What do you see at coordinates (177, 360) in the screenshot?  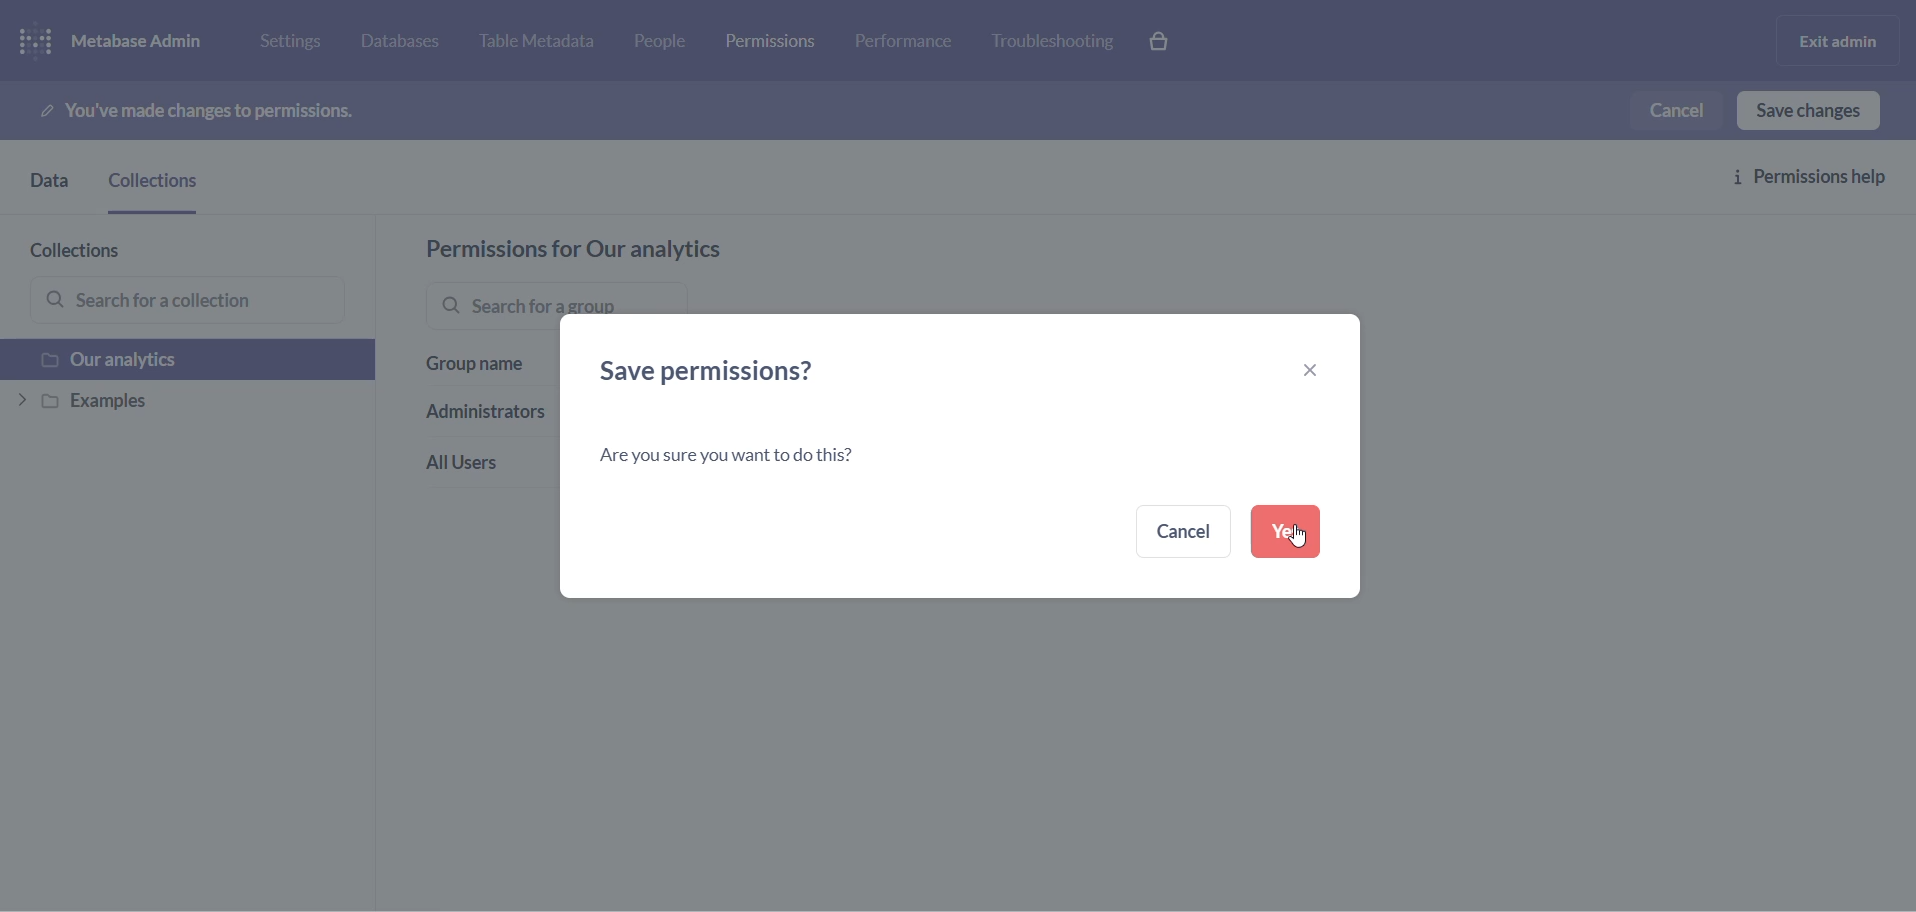 I see `our analytics` at bounding box center [177, 360].